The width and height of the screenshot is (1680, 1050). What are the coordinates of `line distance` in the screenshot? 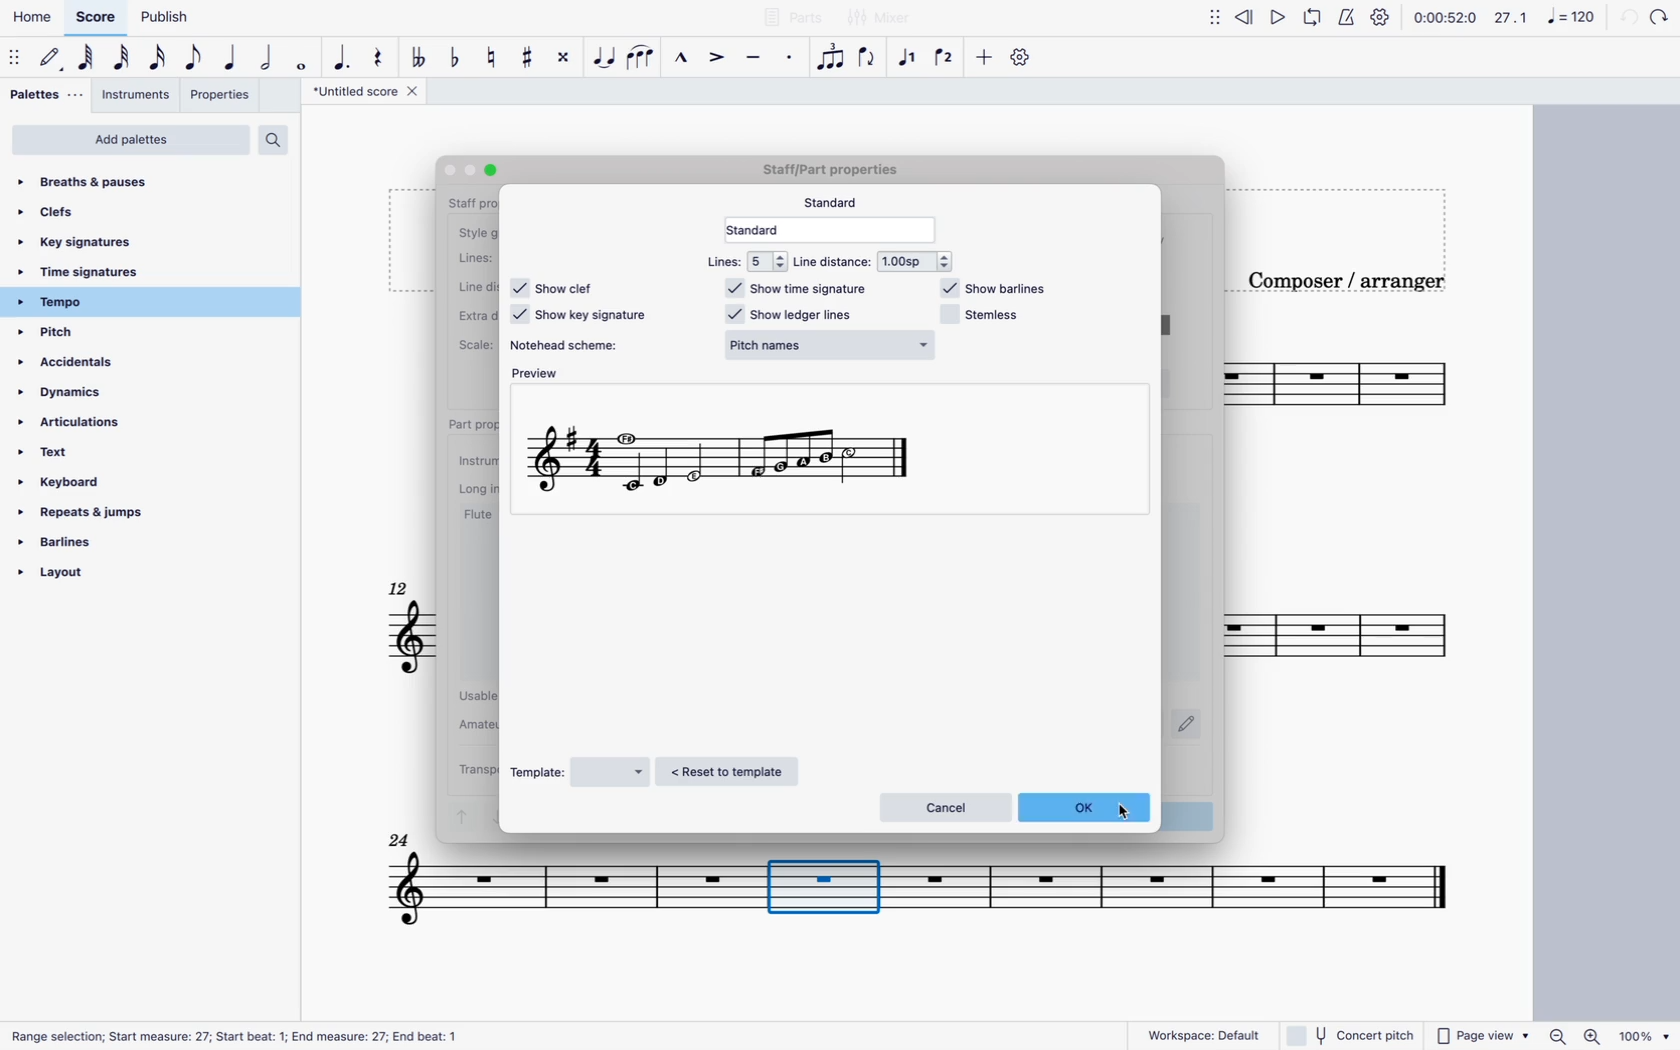 It's located at (877, 261).